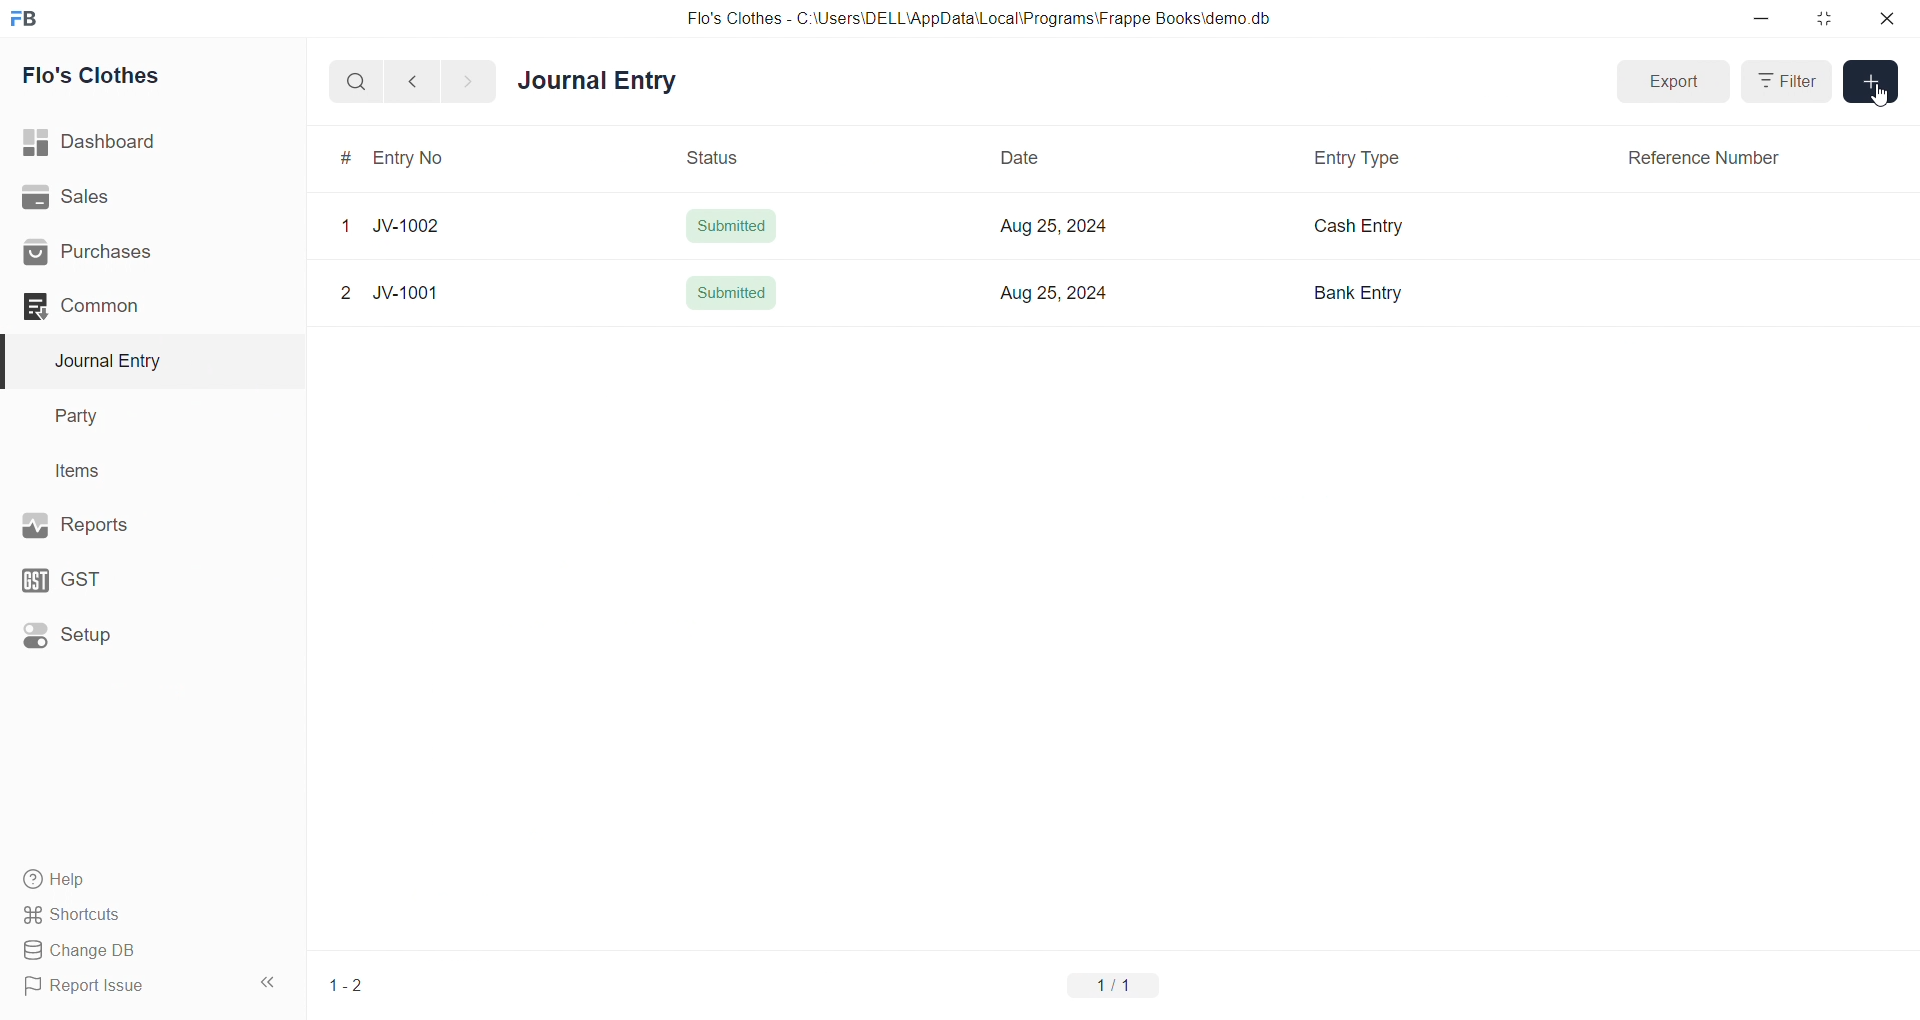 The height and width of the screenshot is (1020, 1920). What do you see at coordinates (1882, 98) in the screenshot?
I see `cursor` at bounding box center [1882, 98].